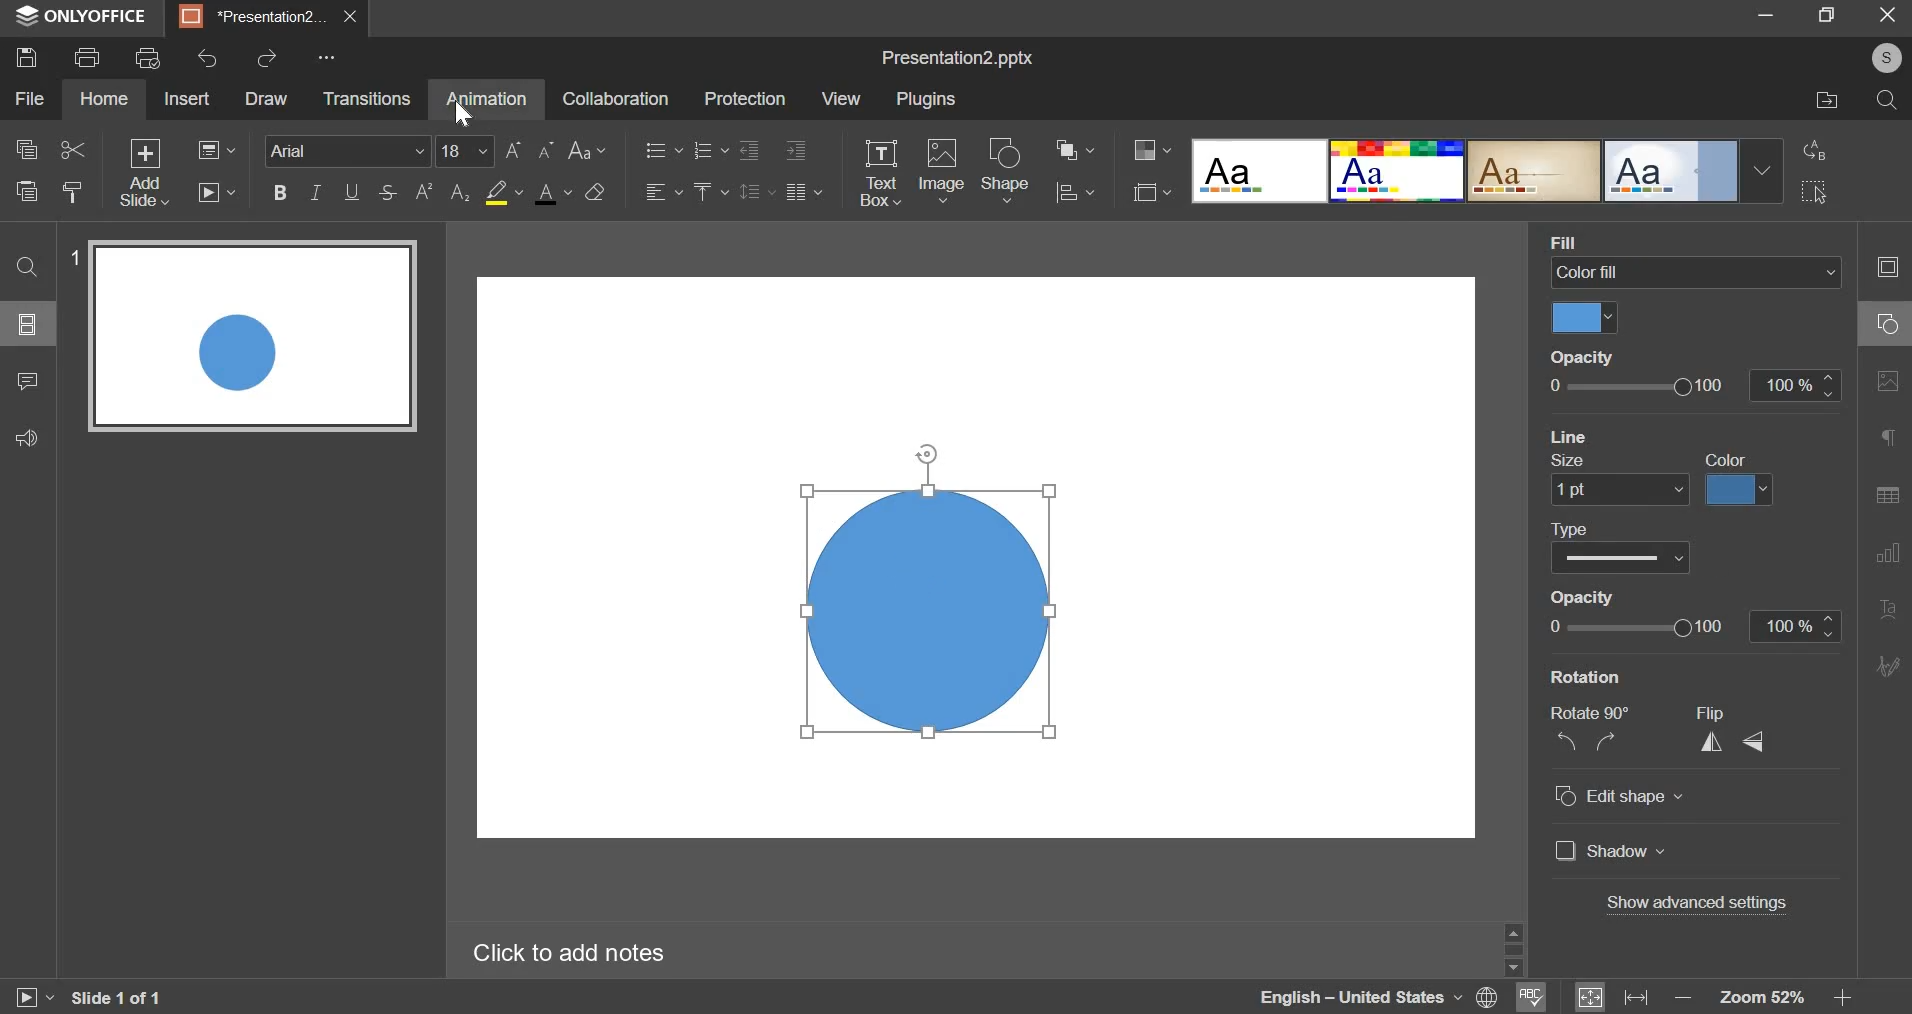  Describe the element at coordinates (313, 193) in the screenshot. I see `italic` at that location.